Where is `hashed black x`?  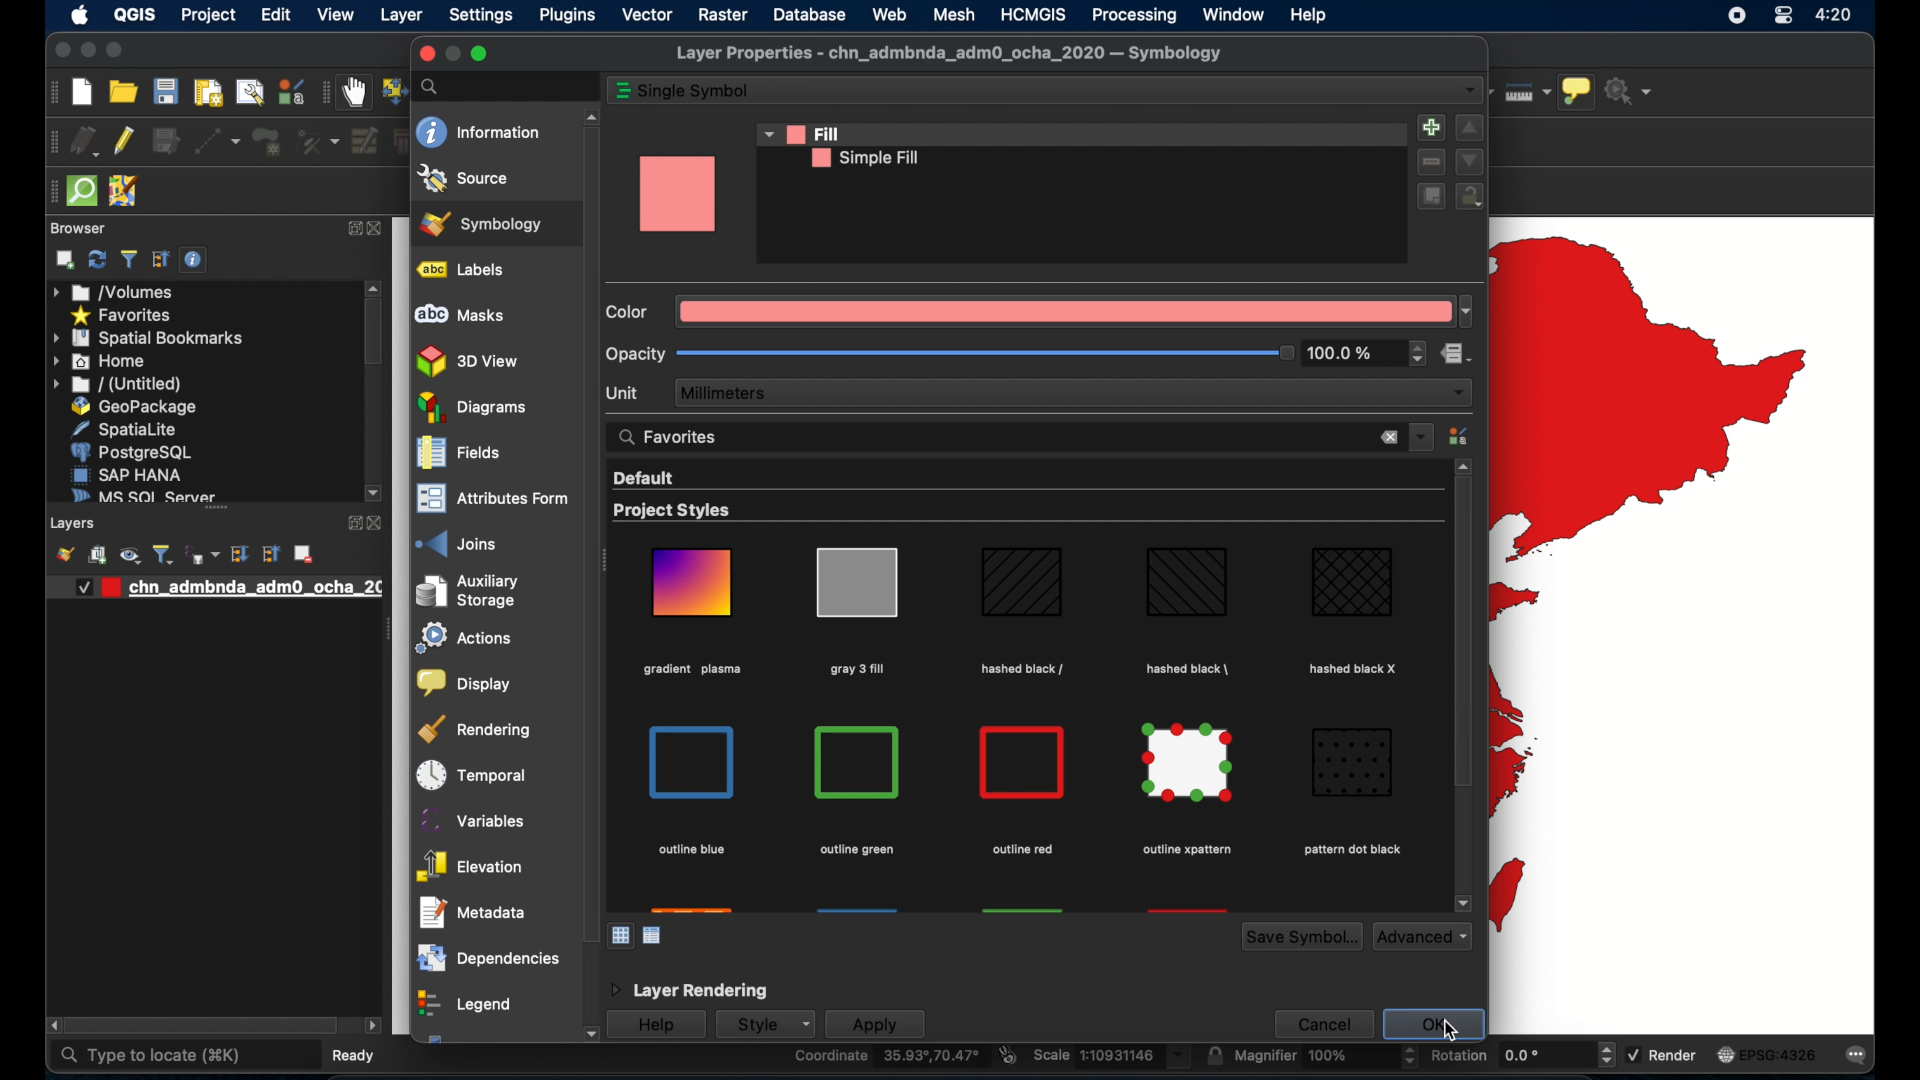
hashed black x is located at coordinates (1355, 668).